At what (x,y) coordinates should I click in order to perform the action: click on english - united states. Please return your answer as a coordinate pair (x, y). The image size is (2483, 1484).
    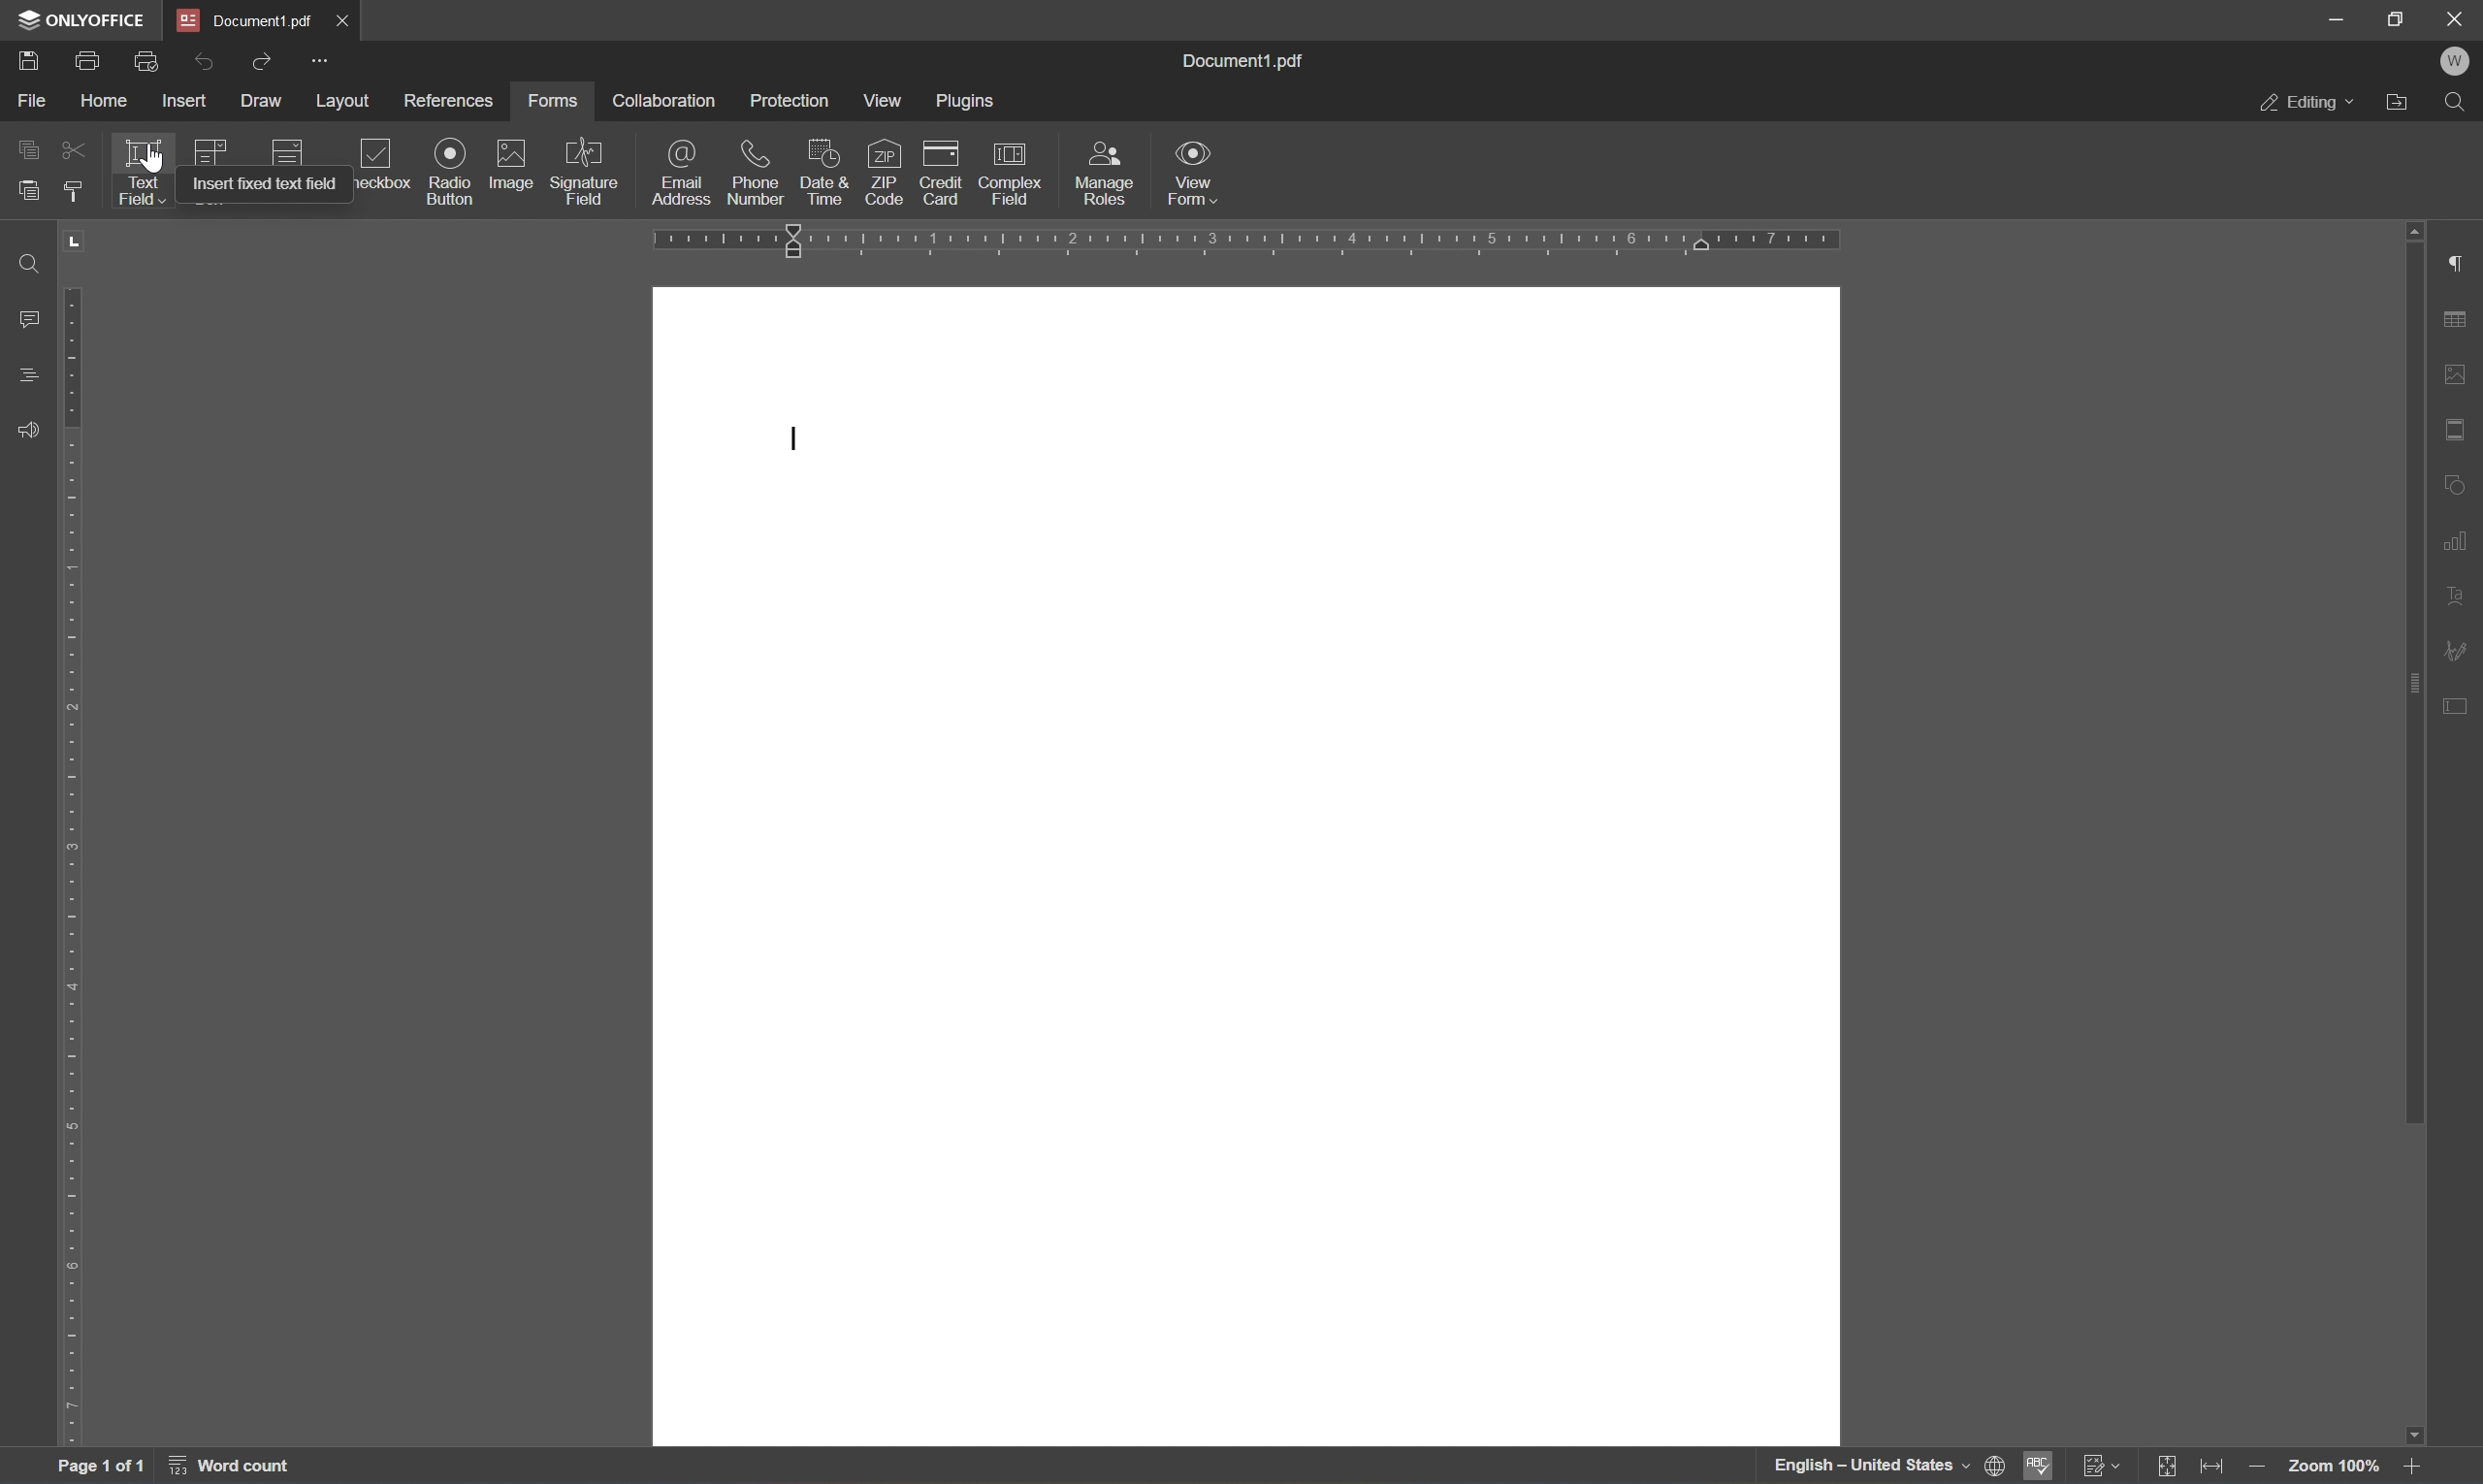
    Looking at the image, I should click on (1871, 1468).